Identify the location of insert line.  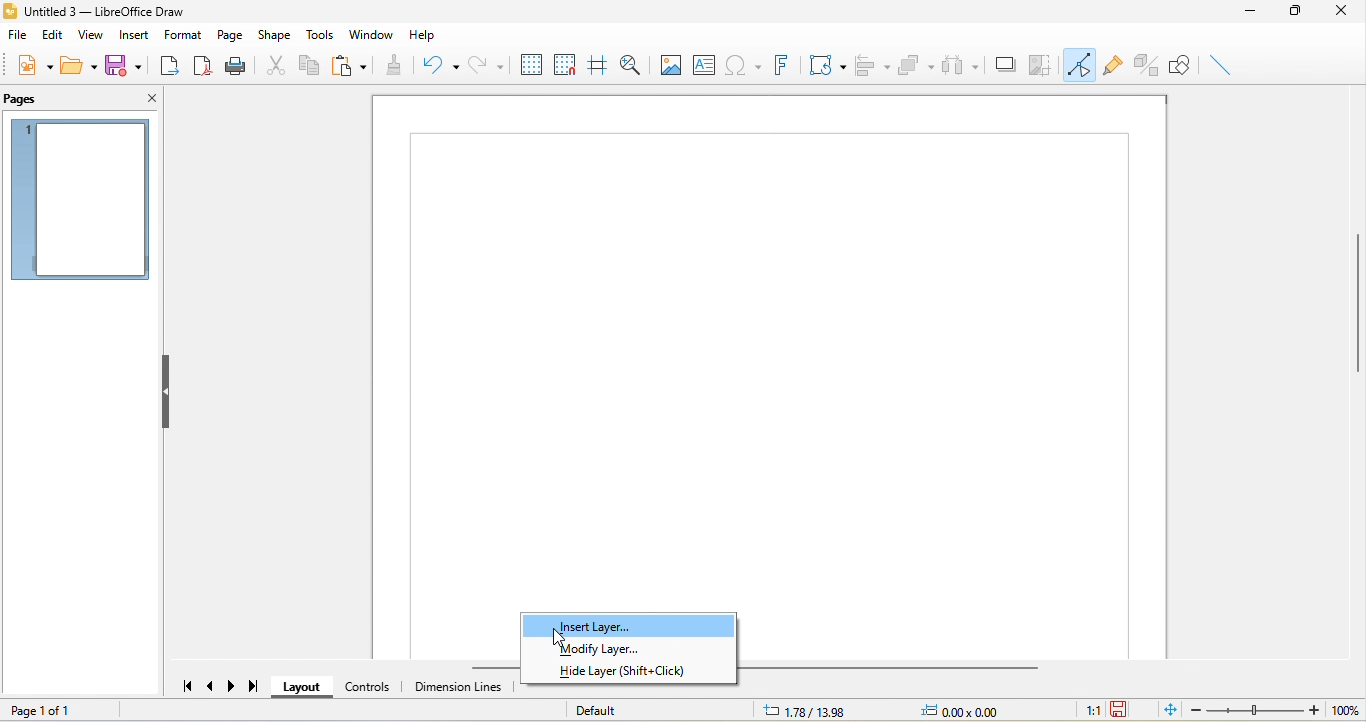
(1224, 65).